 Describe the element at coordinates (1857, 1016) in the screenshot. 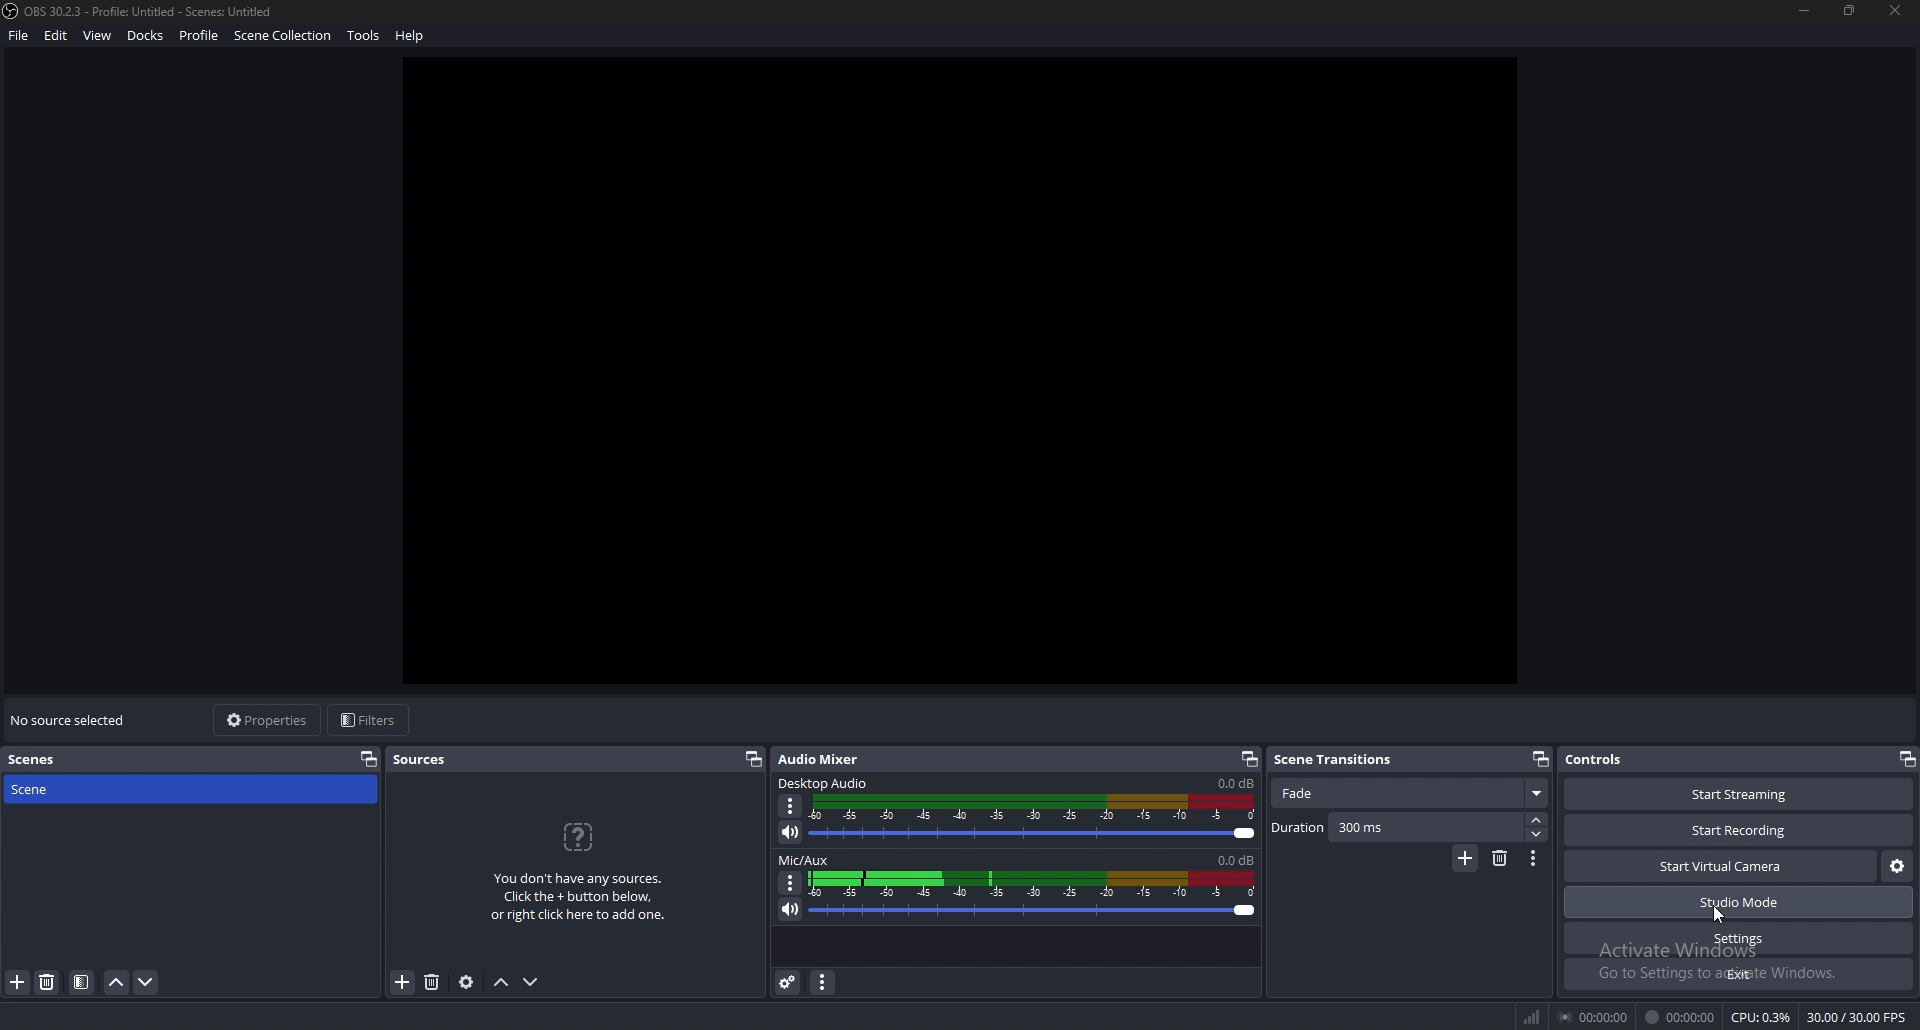

I see `30.00 / 30.00 FPS` at that location.